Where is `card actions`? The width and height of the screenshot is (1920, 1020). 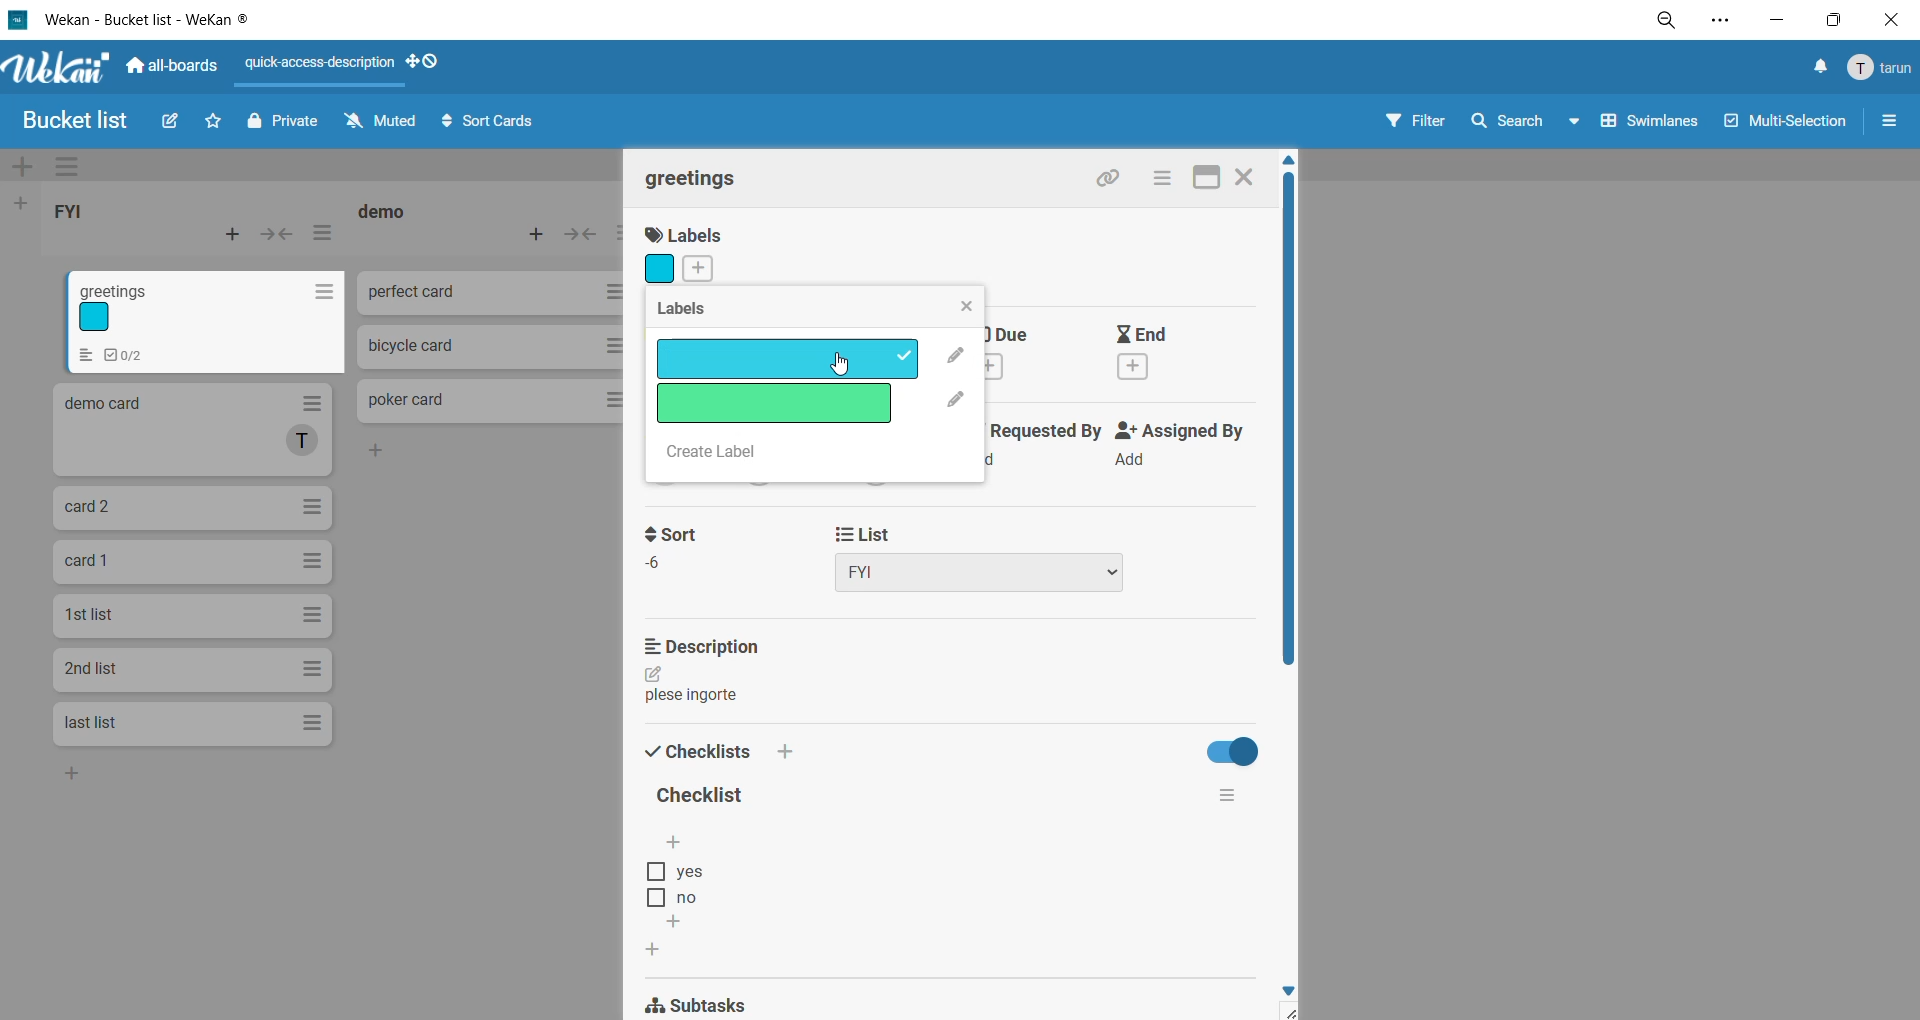
card actions is located at coordinates (1167, 176).